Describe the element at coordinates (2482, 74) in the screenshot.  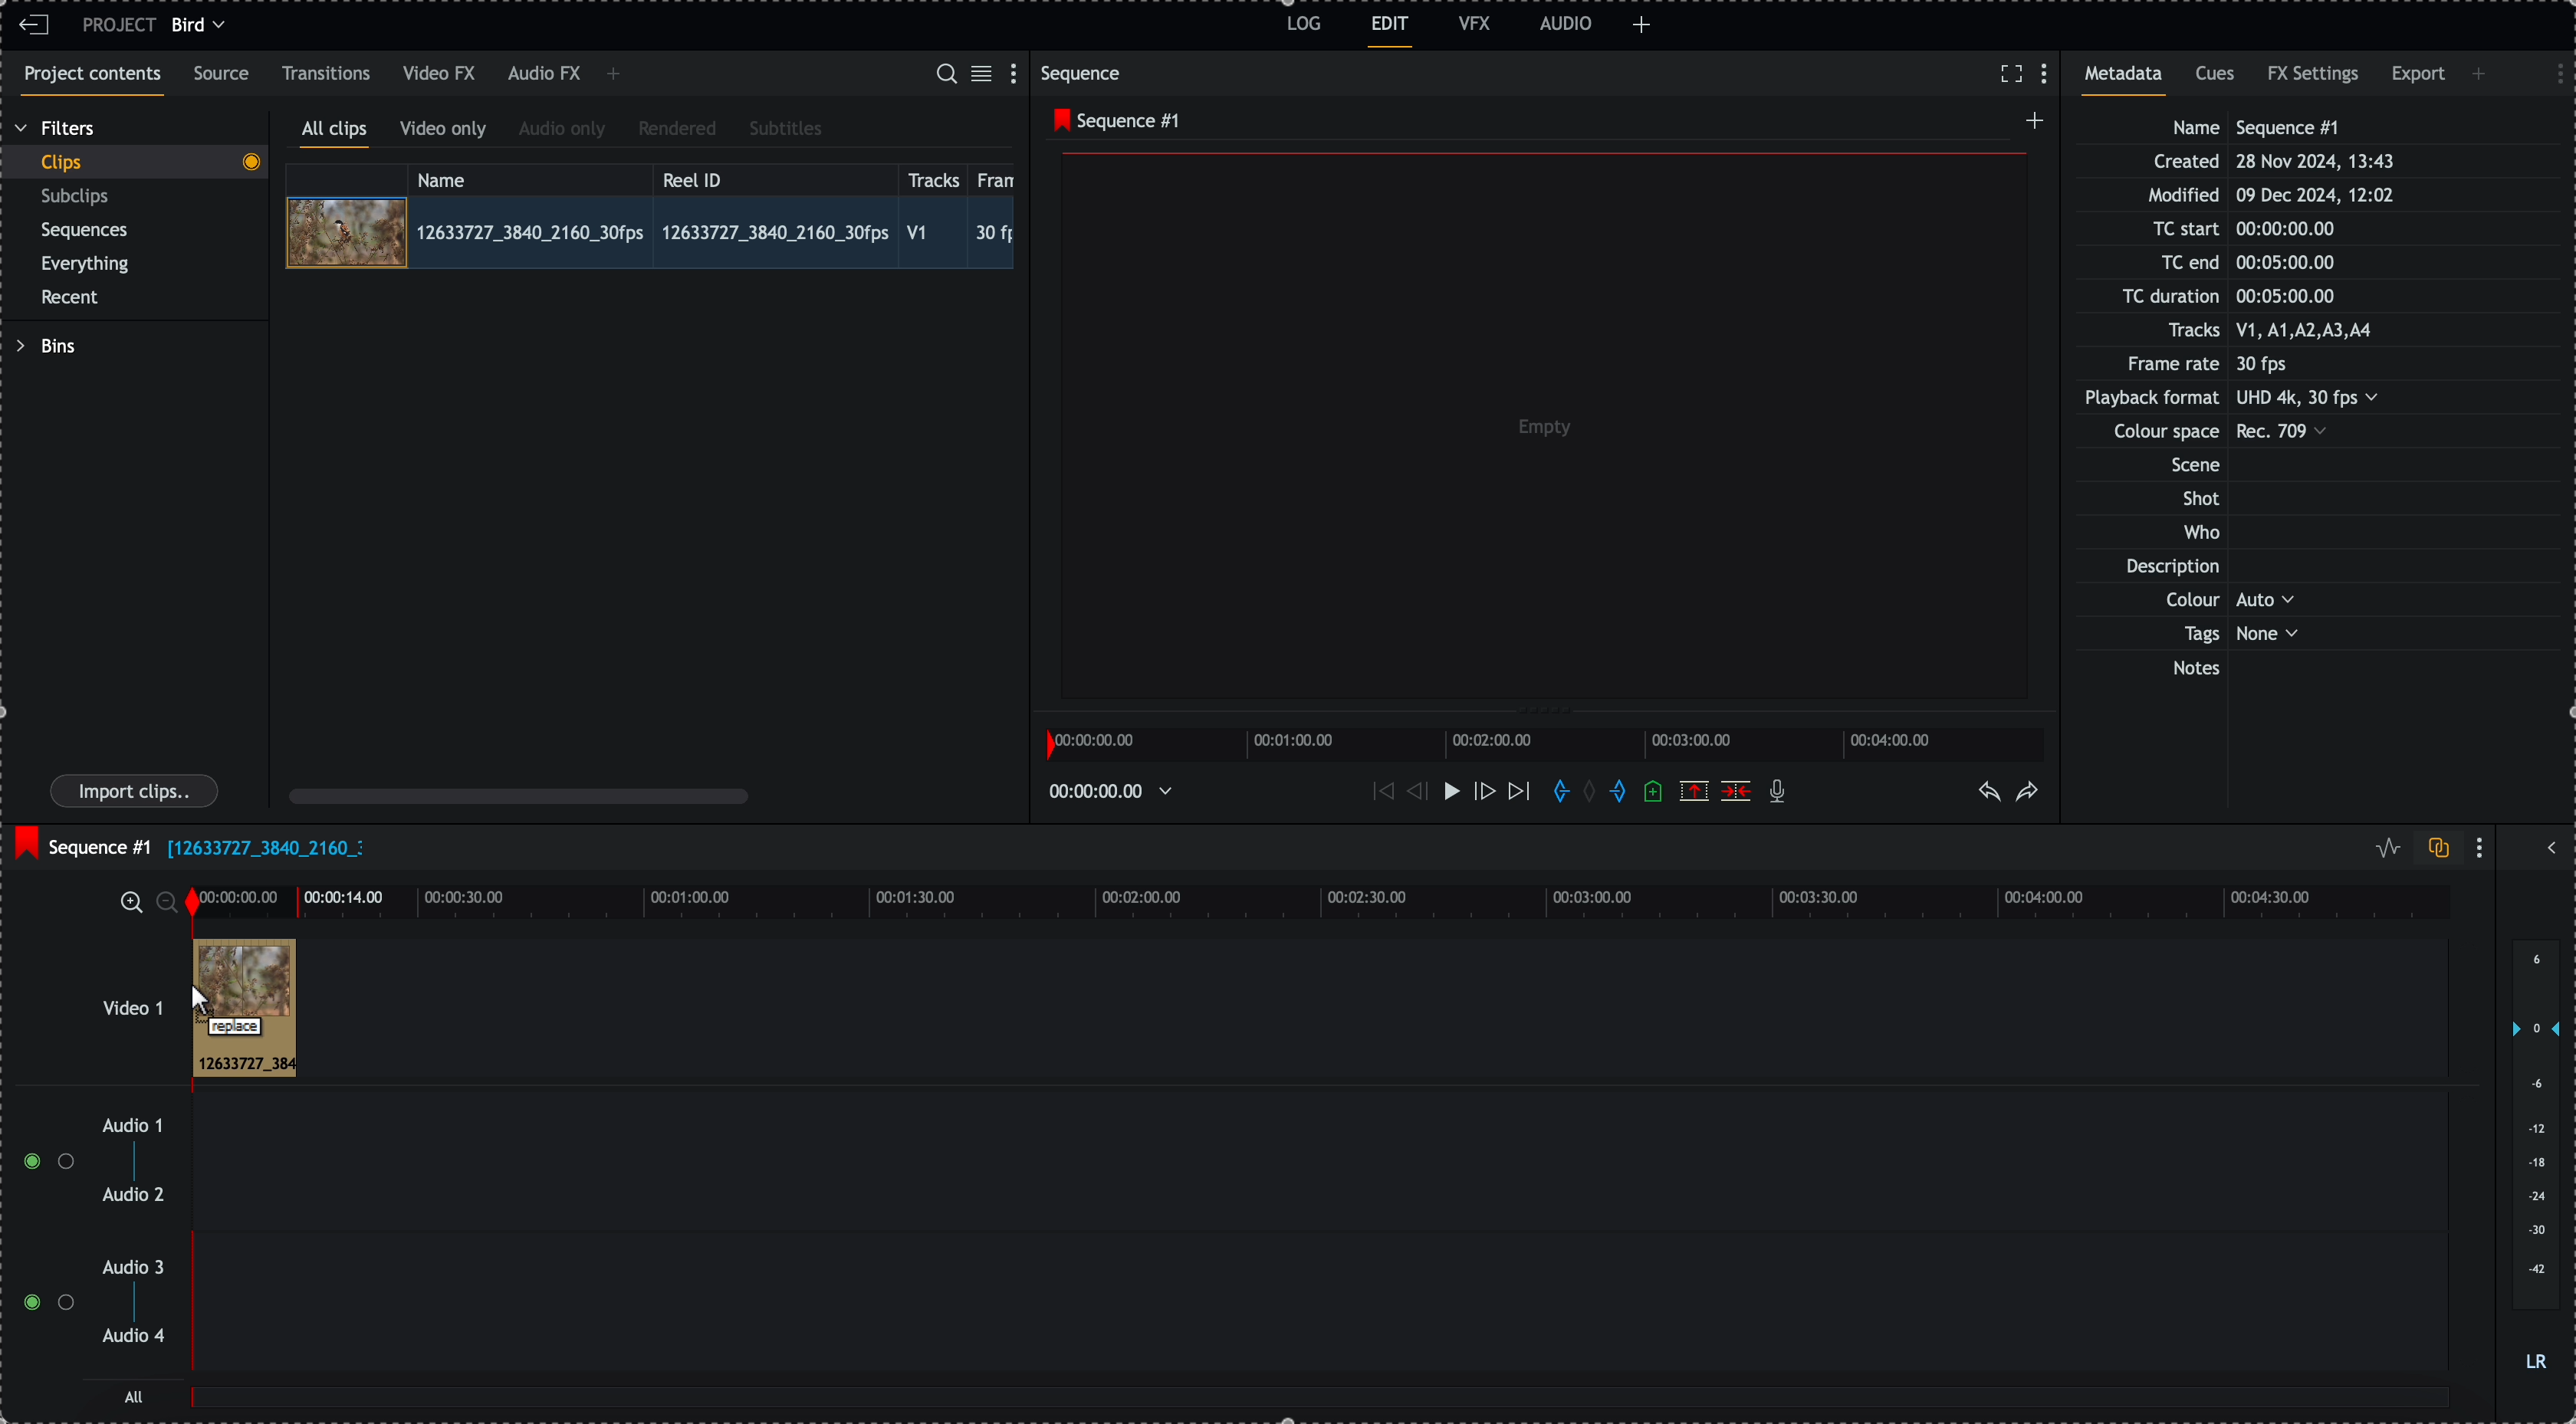
I see `add panel` at that location.